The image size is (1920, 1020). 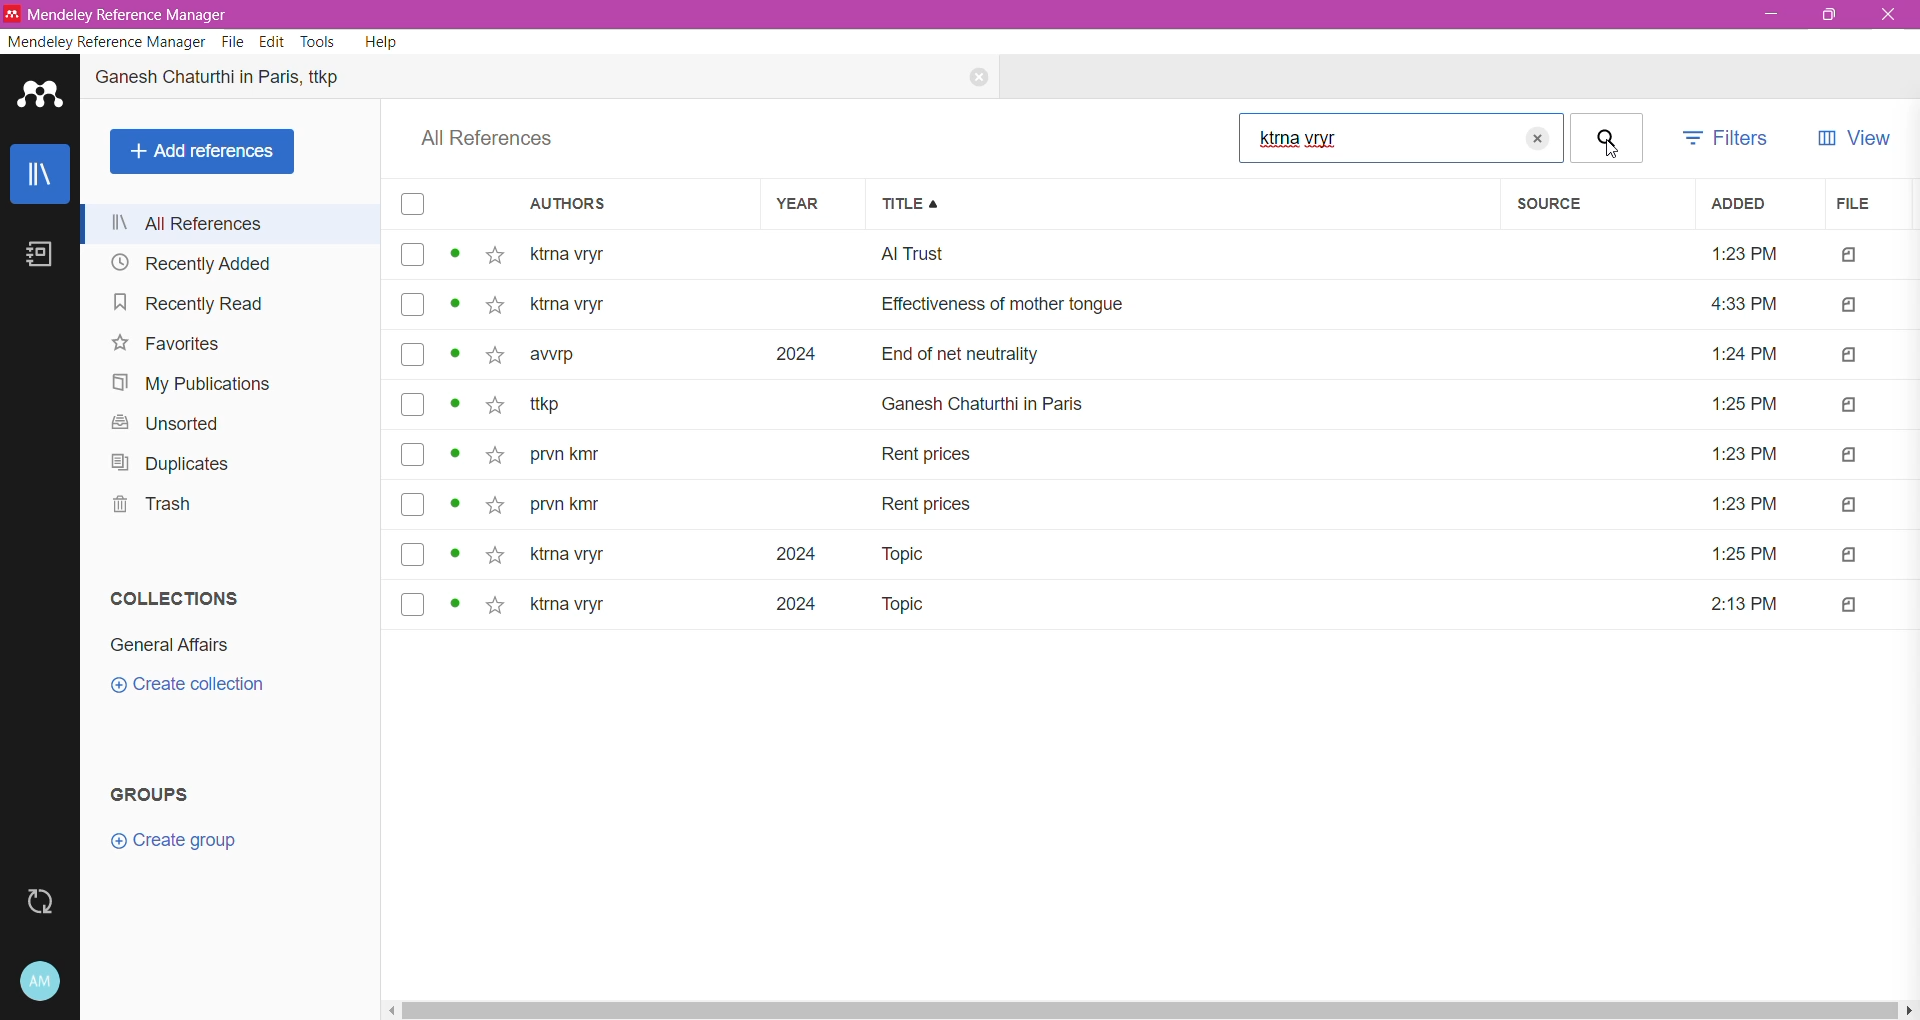 I want to click on Notes, so click(x=39, y=256).